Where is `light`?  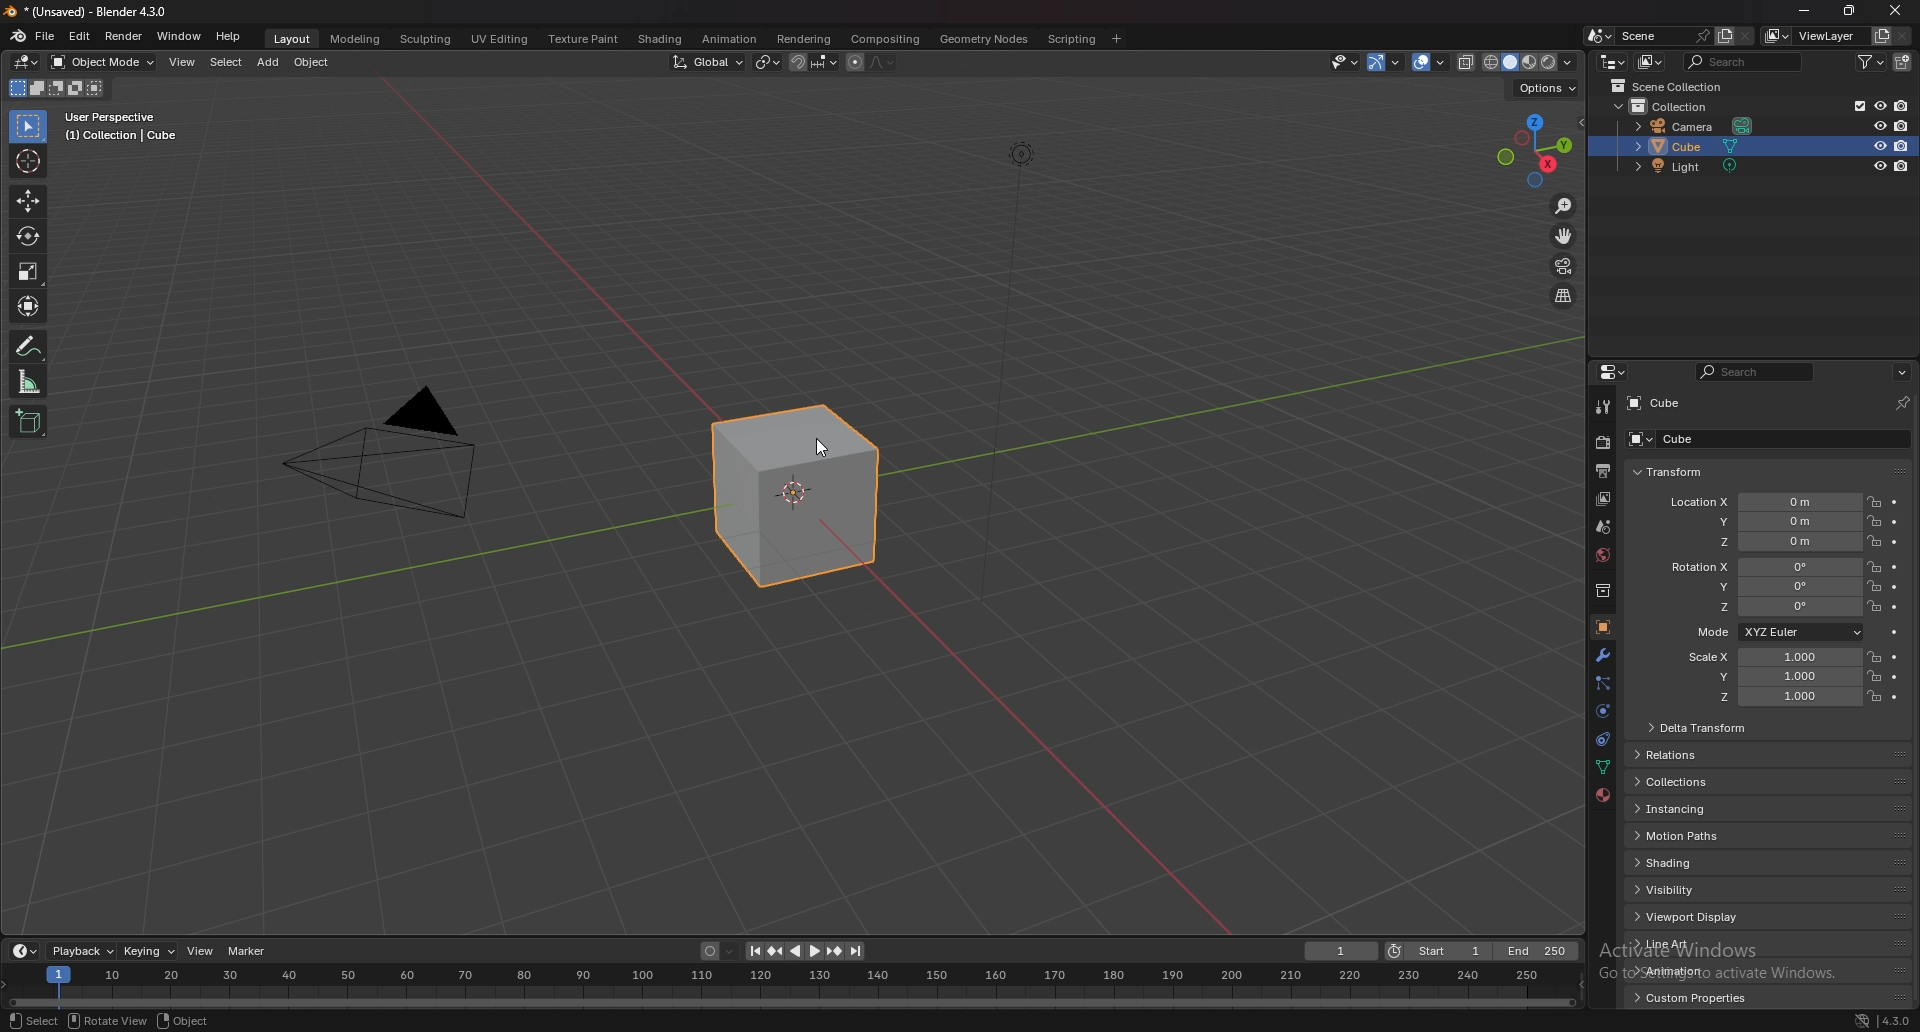 light is located at coordinates (1693, 166).